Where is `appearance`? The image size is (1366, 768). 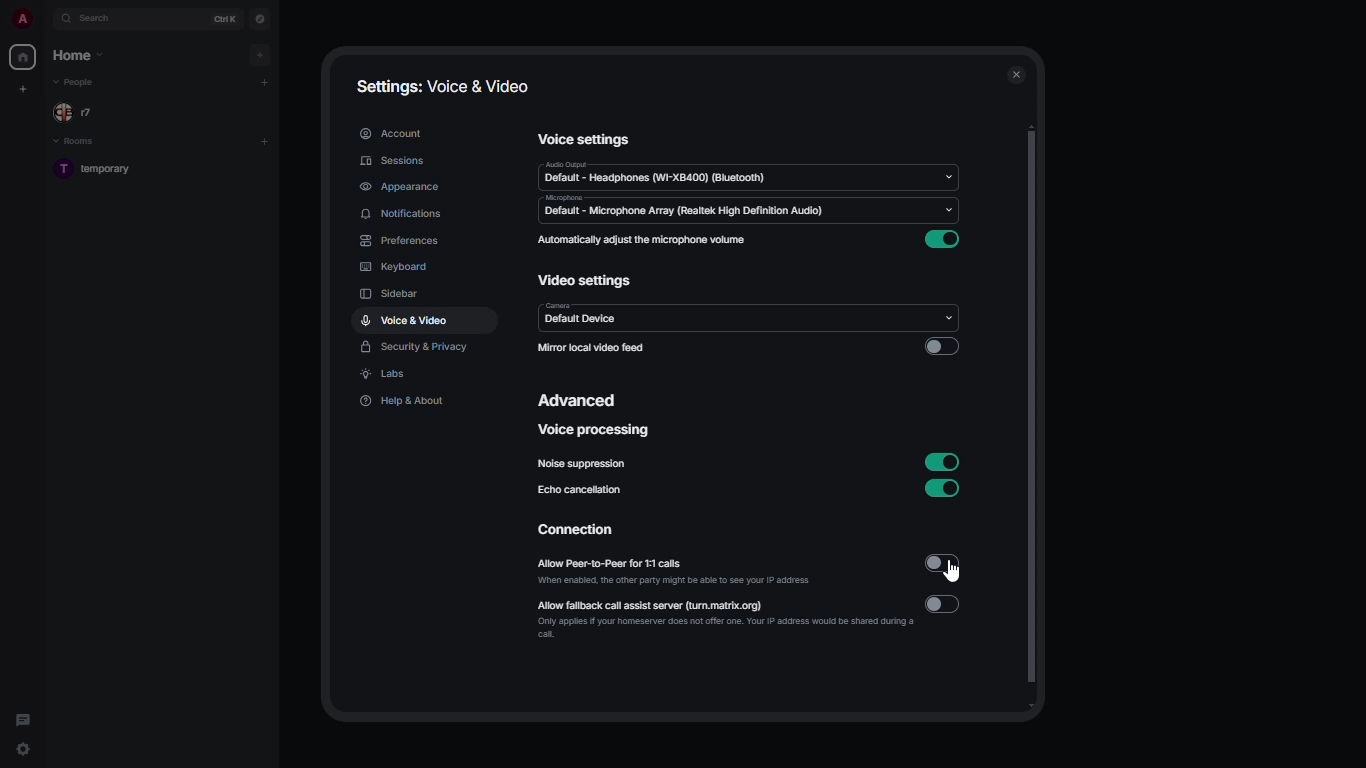 appearance is located at coordinates (403, 186).